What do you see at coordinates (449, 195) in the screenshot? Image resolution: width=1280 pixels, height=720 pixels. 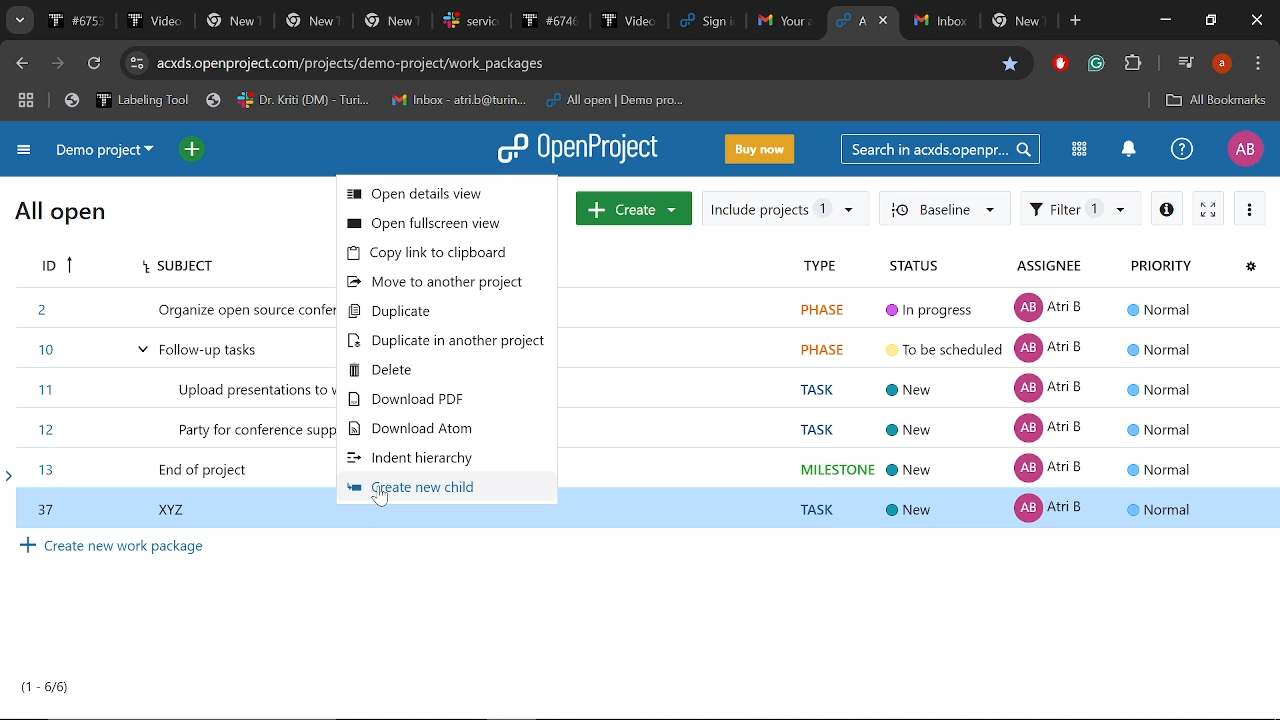 I see `Open details view` at bounding box center [449, 195].